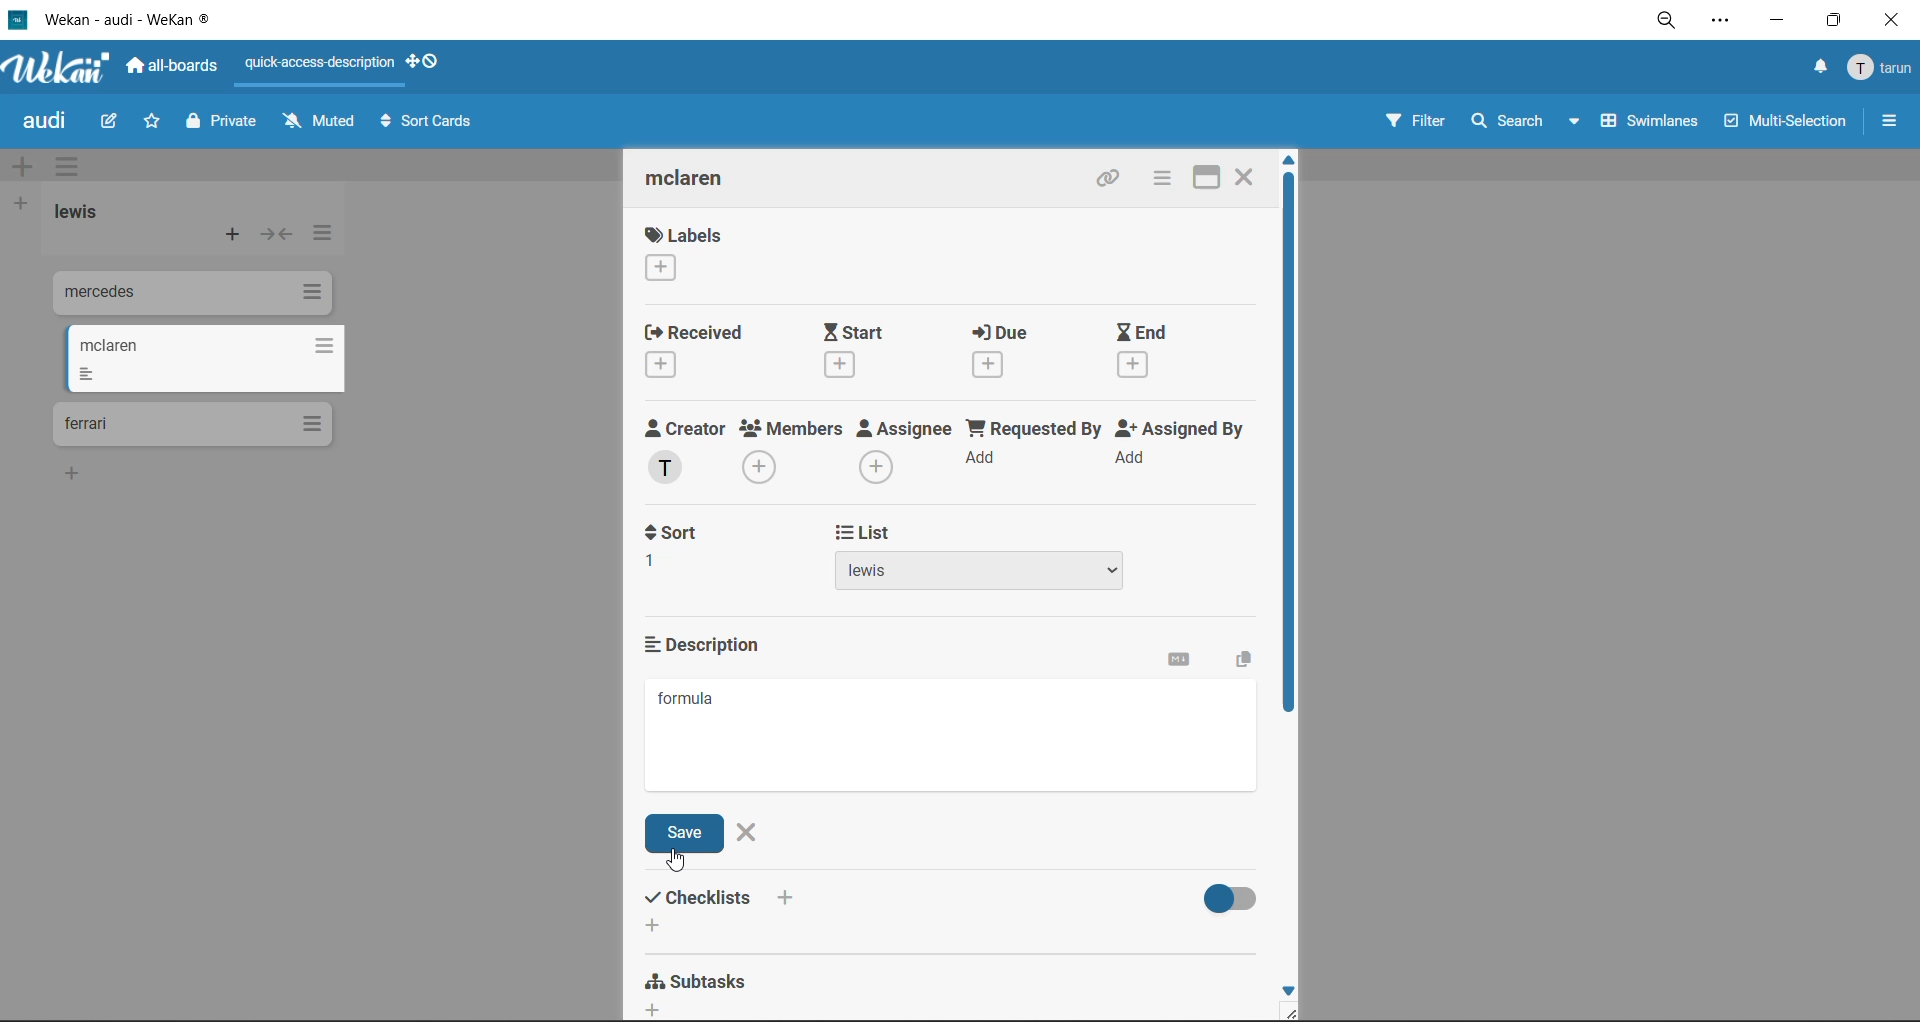 The height and width of the screenshot is (1022, 1920). I want to click on maximize, so click(1211, 175).